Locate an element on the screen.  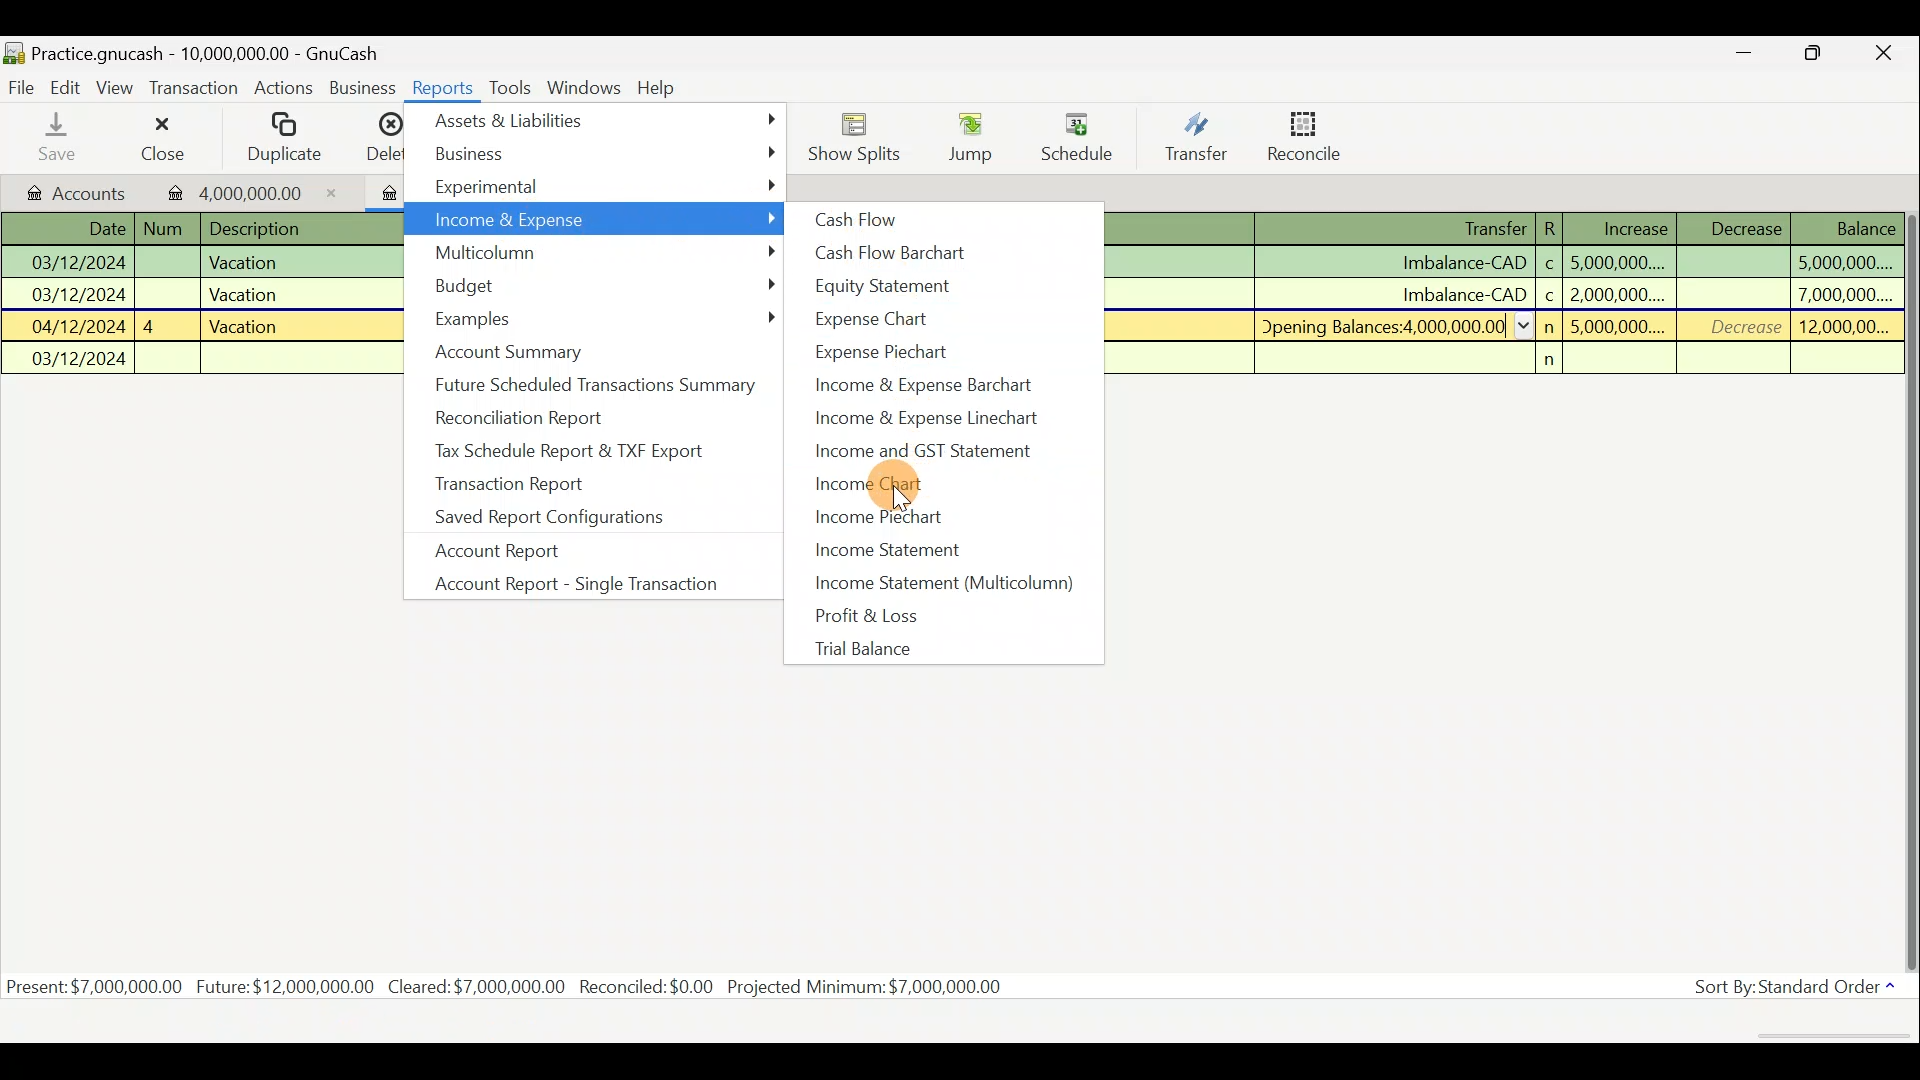
Saved report configurations is located at coordinates (547, 517).